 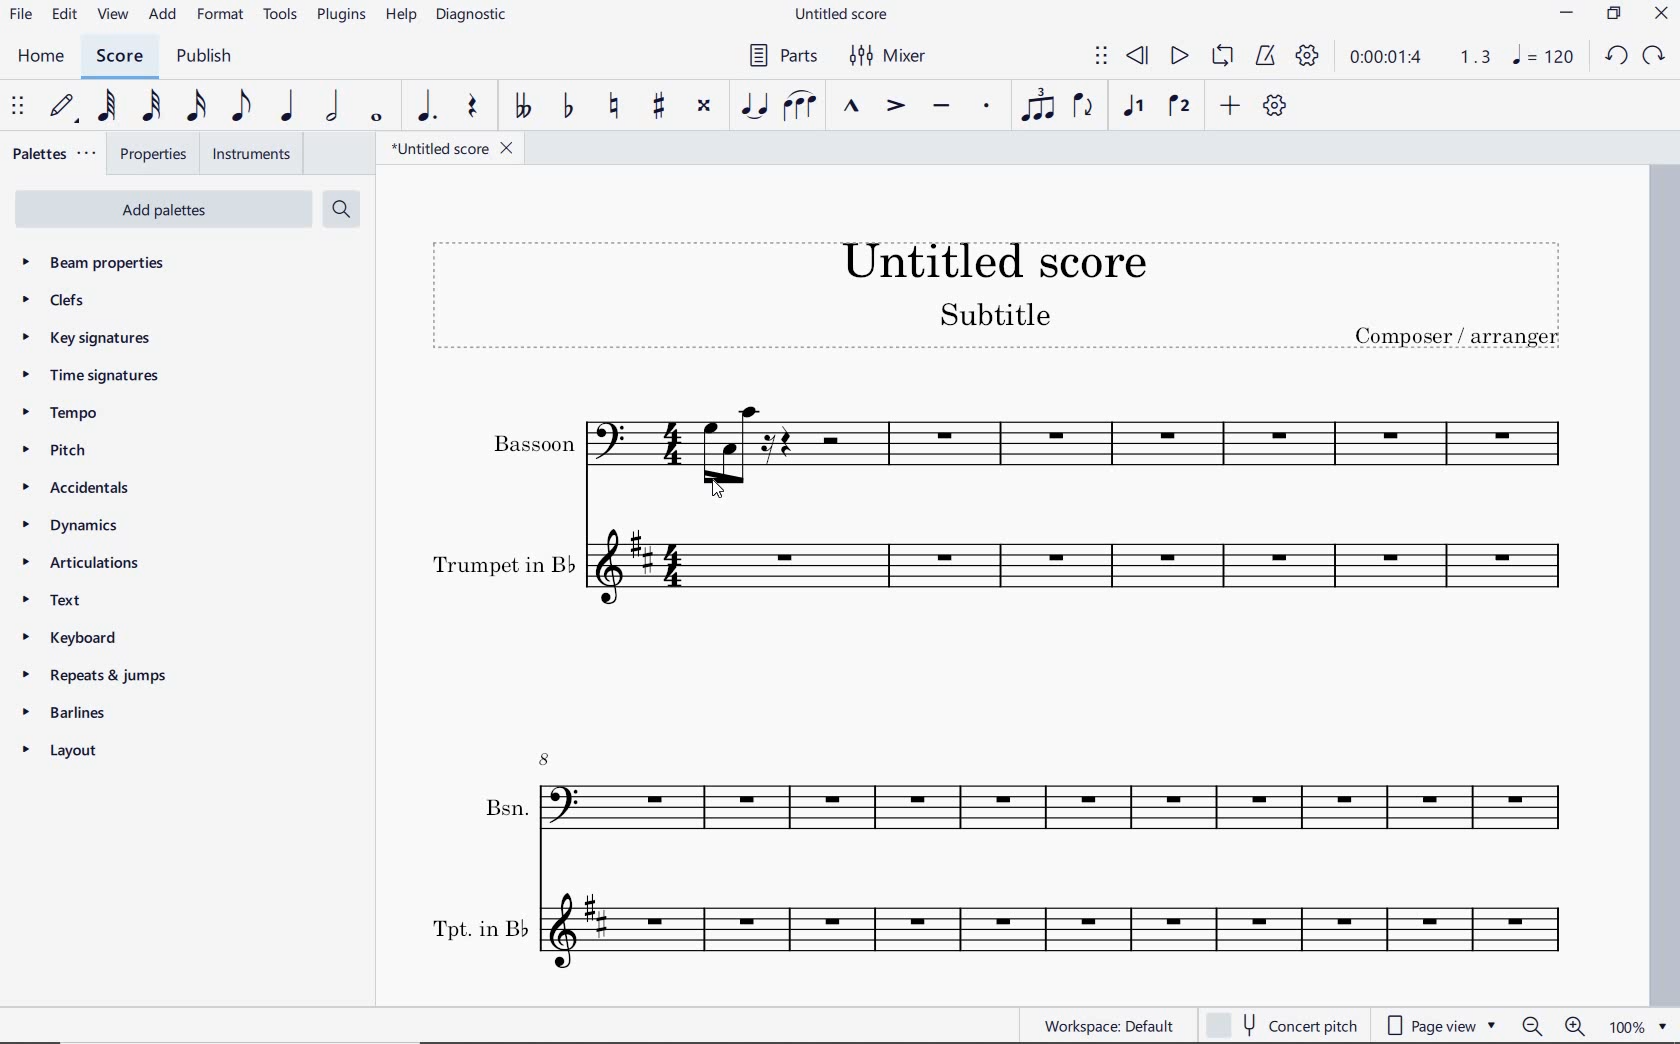 What do you see at coordinates (242, 106) in the screenshot?
I see `eighth note` at bounding box center [242, 106].